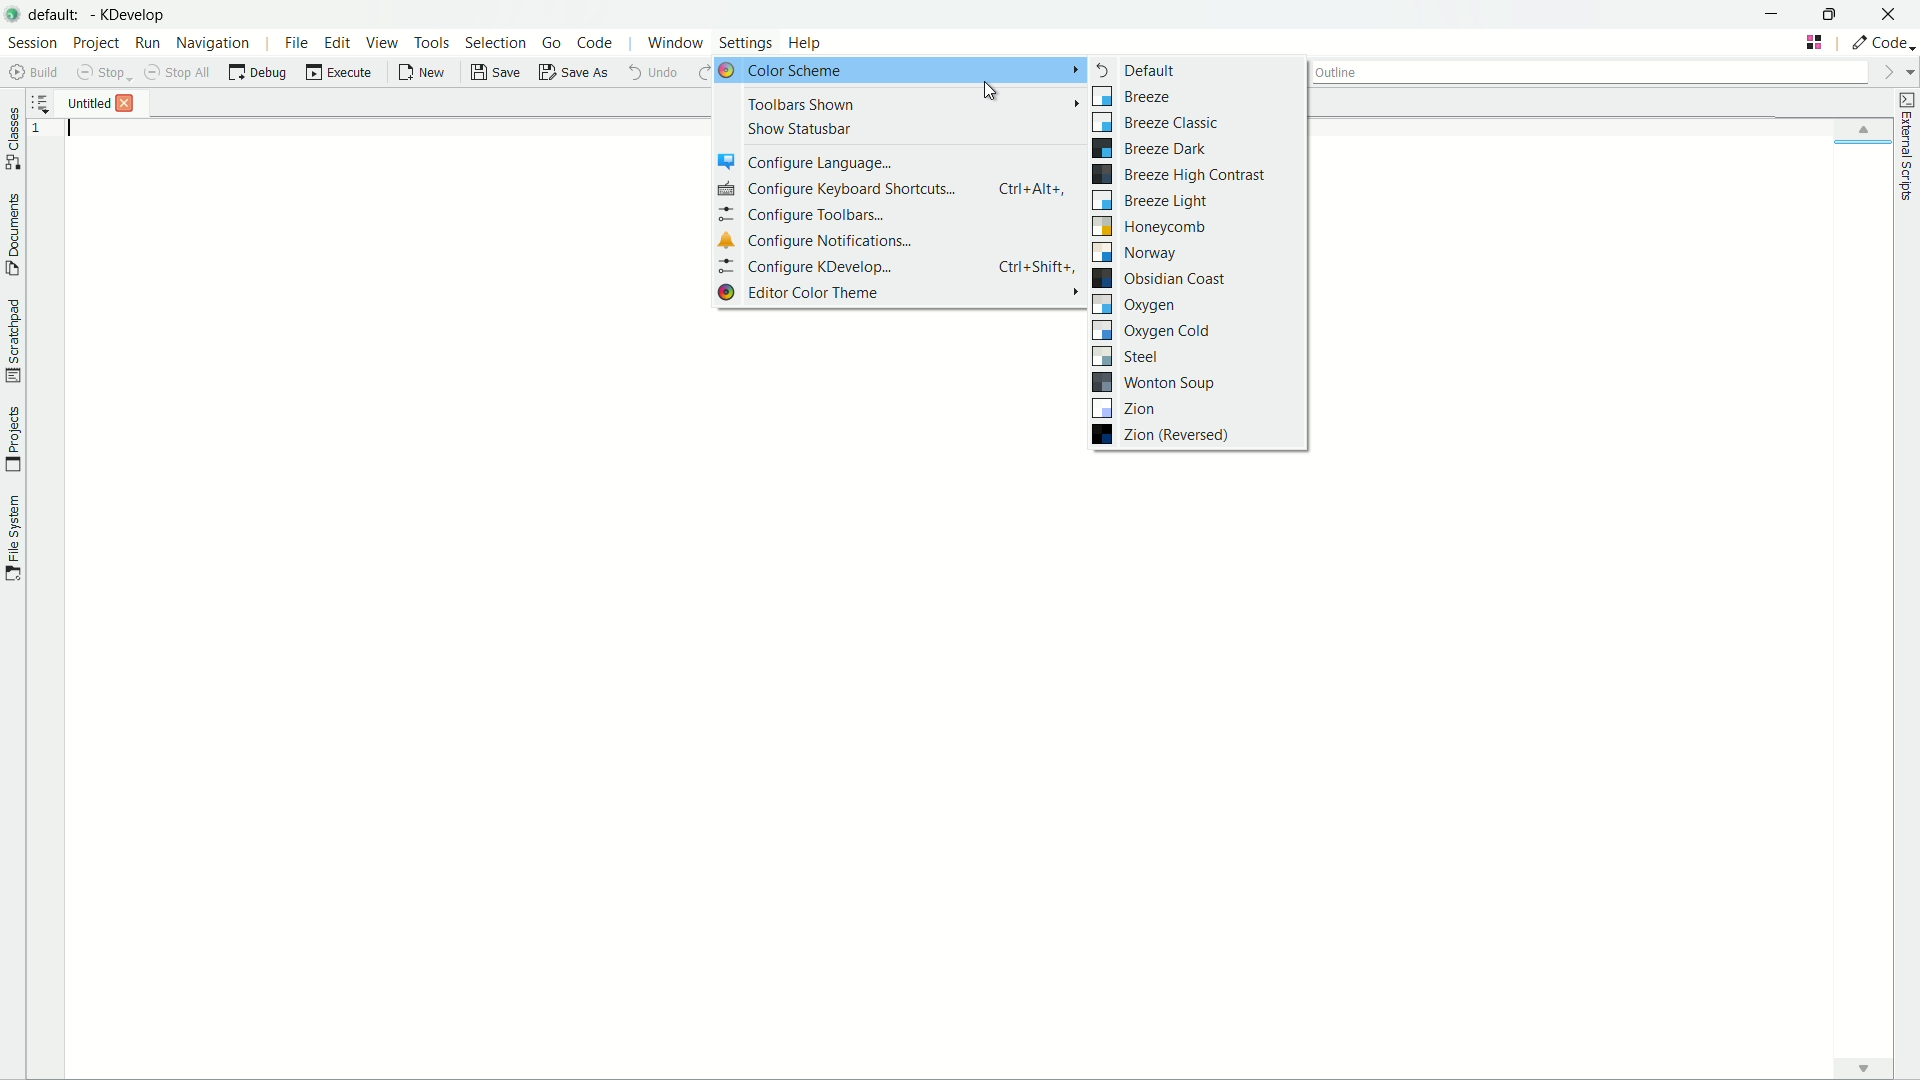  Describe the element at coordinates (1180, 174) in the screenshot. I see `breeze high contrast` at that location.